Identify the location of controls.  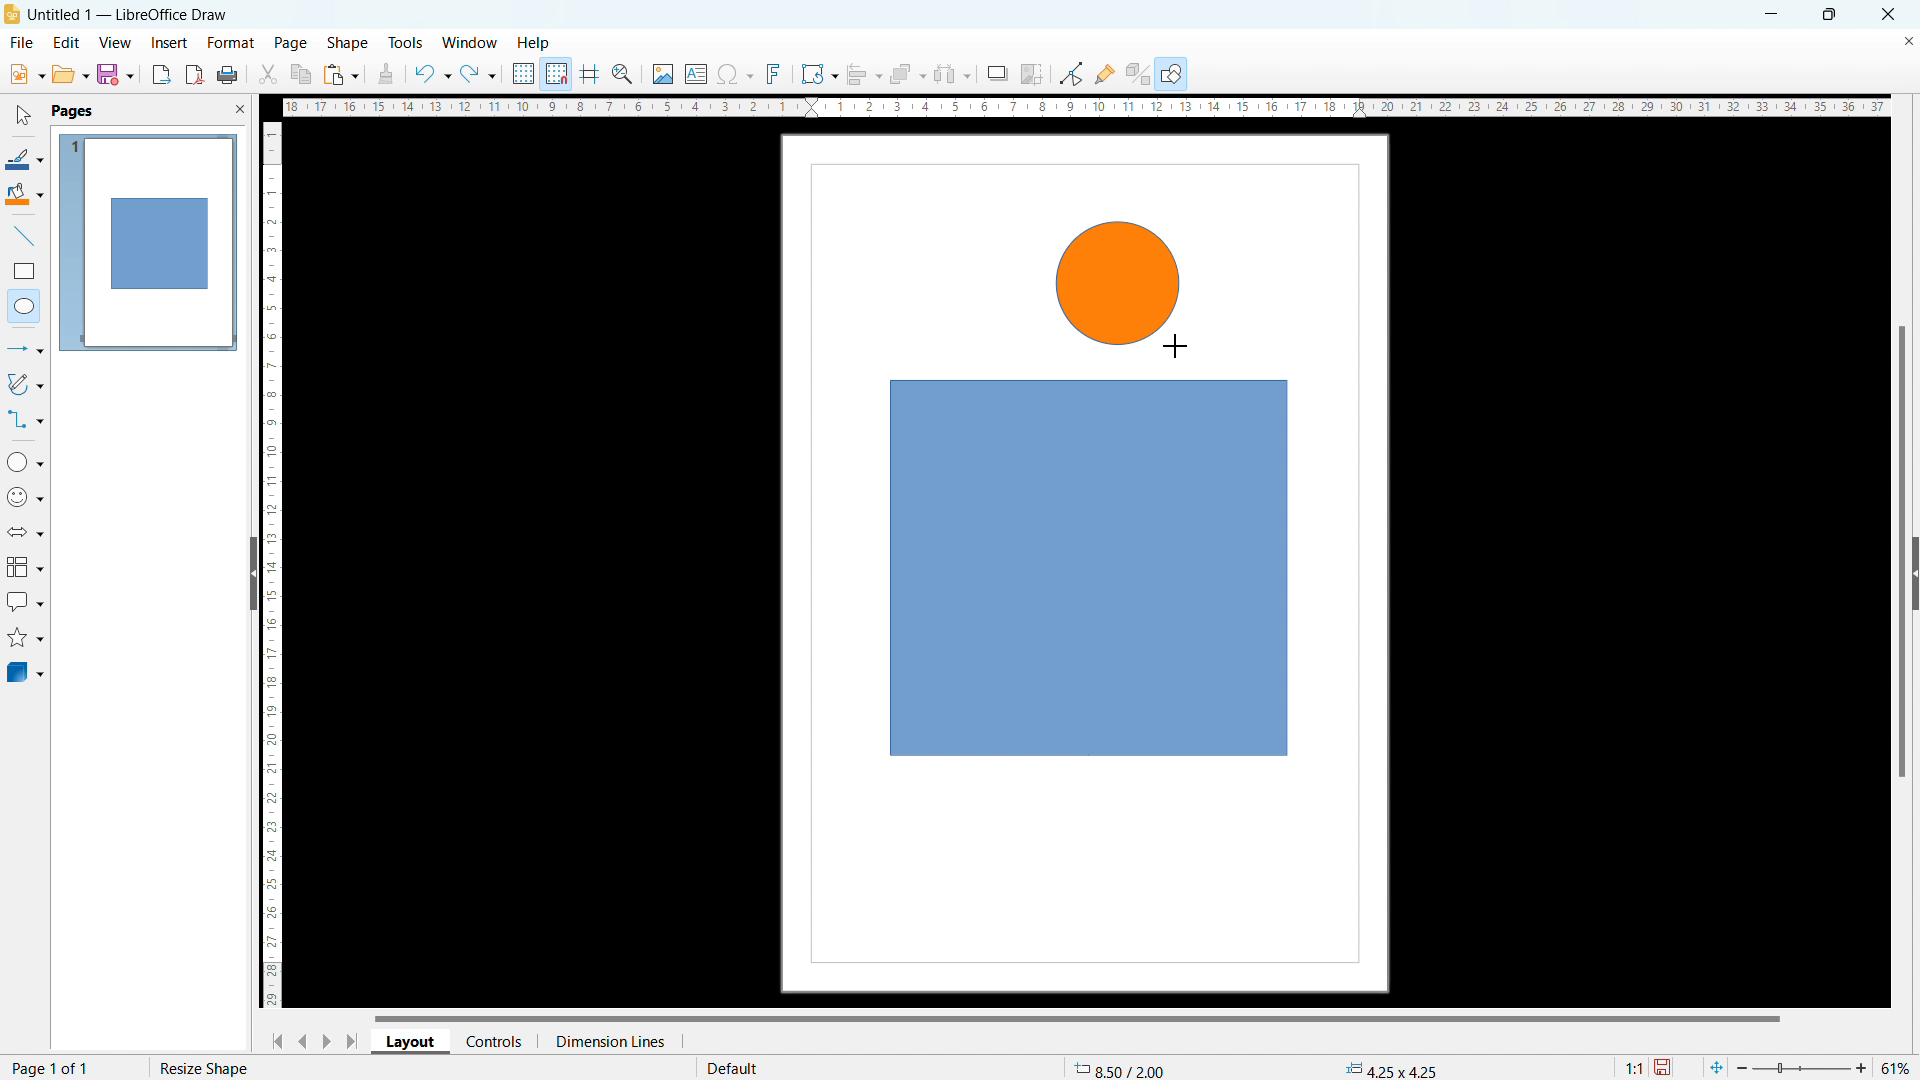
(496, 1040).